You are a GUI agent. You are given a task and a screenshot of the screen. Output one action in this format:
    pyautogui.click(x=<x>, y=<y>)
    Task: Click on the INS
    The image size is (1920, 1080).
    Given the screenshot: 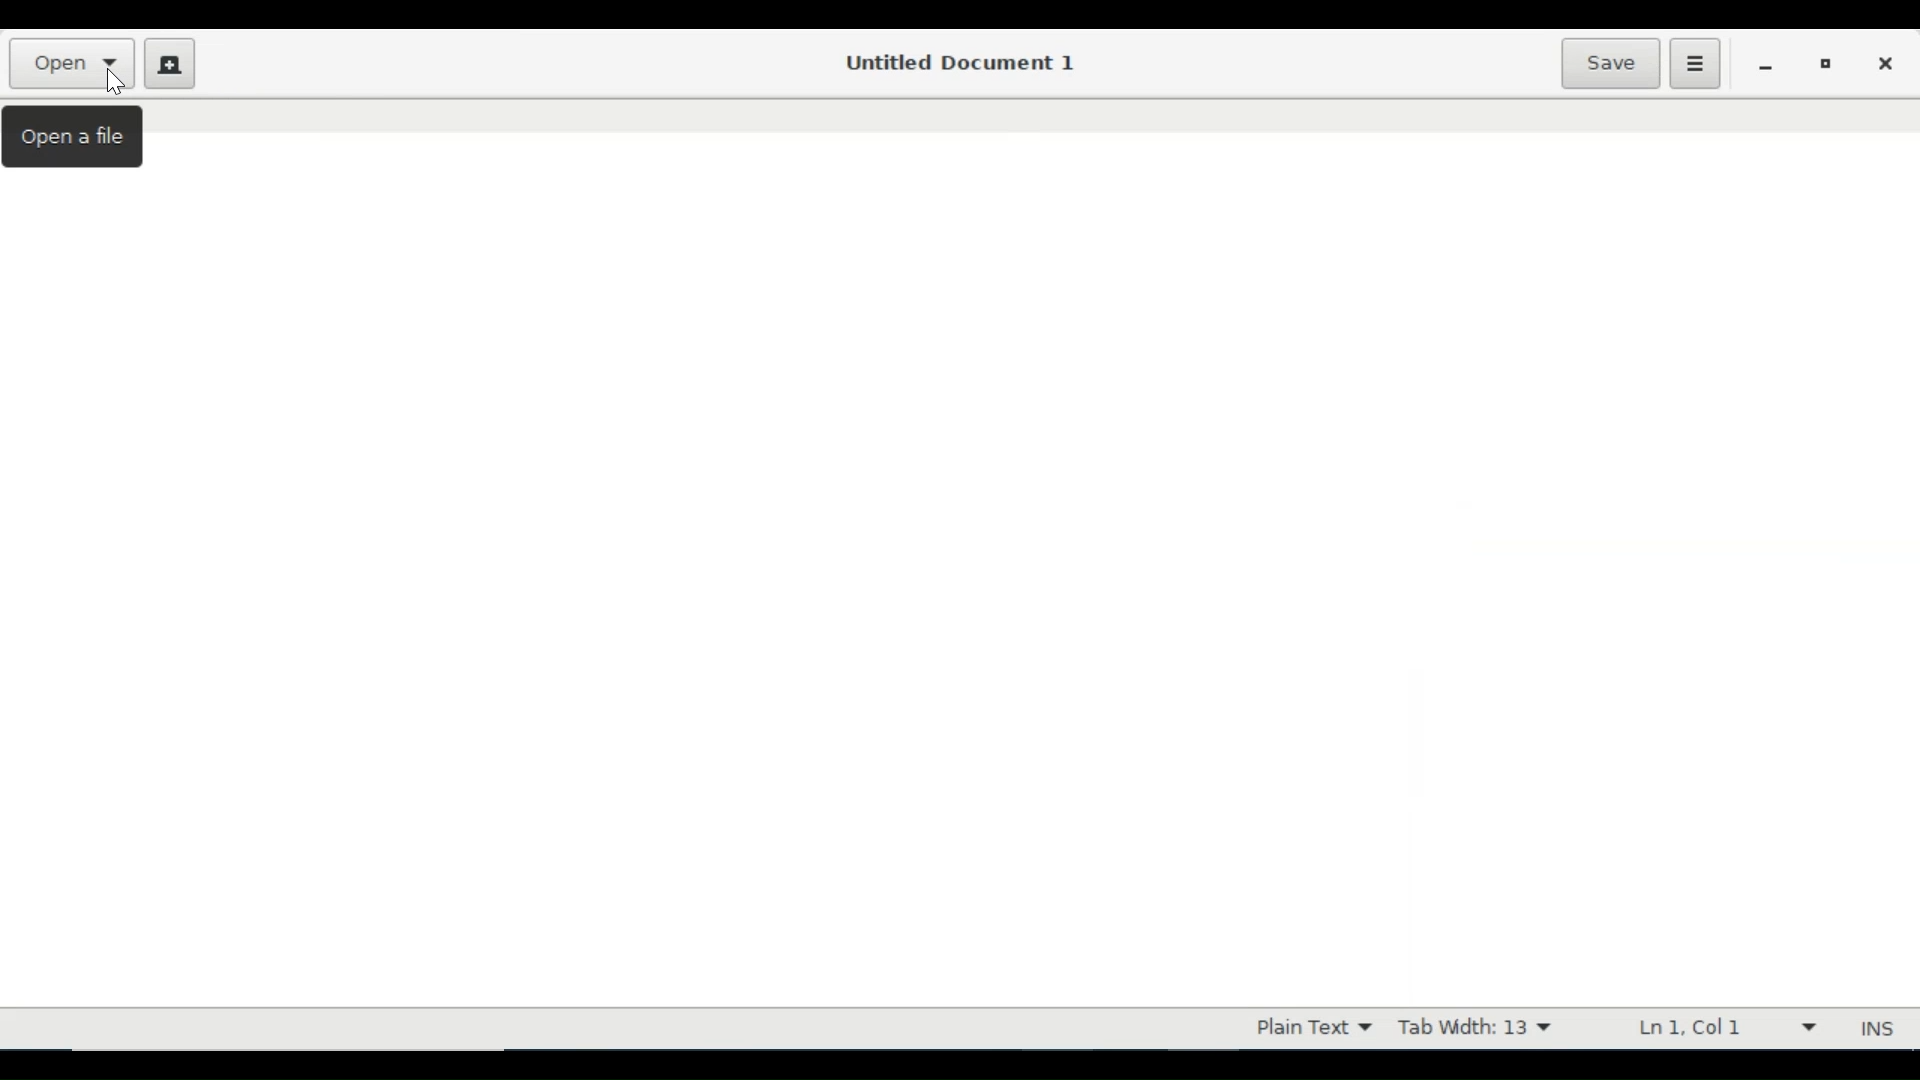 What is the action you would take?
    pyautogui.click(x=1880, y=1029)
    